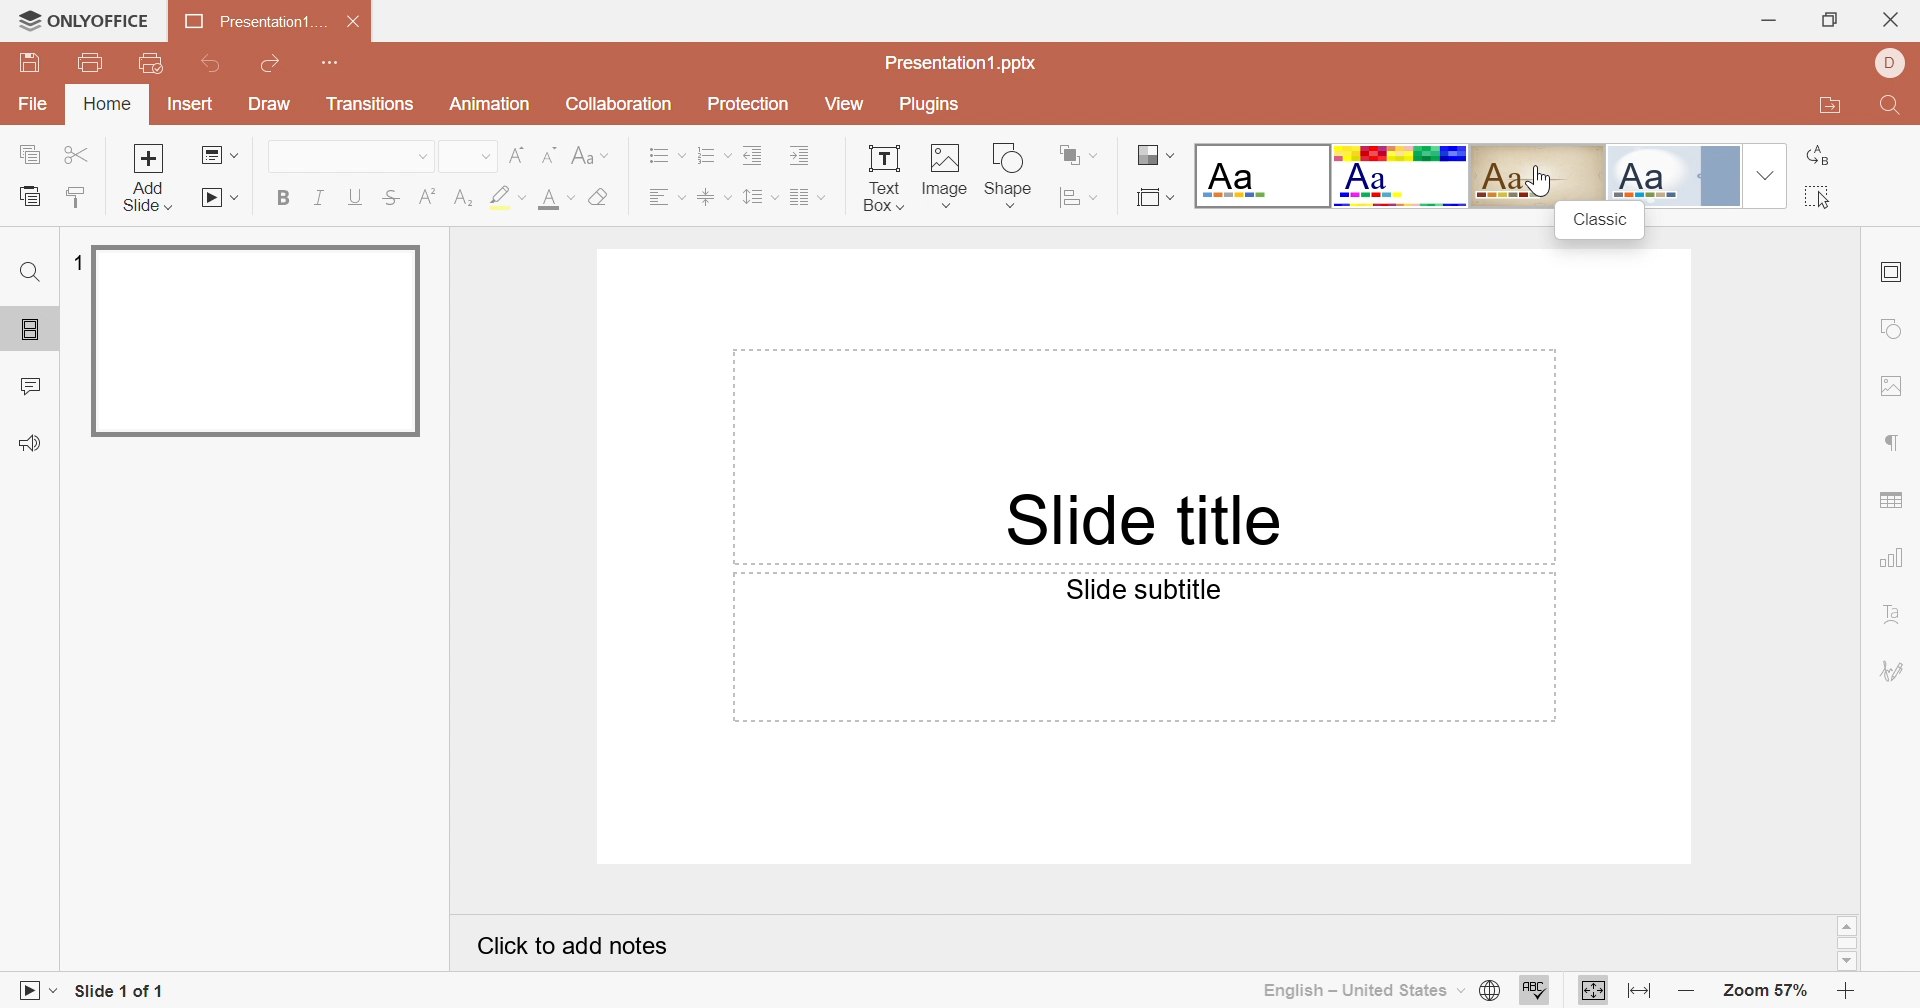 The image size is (1920, 1008). What do you see at coordinates (1897, 271) in the screenshot?
I see `Slide settings` at bounding box center [1897, 271].